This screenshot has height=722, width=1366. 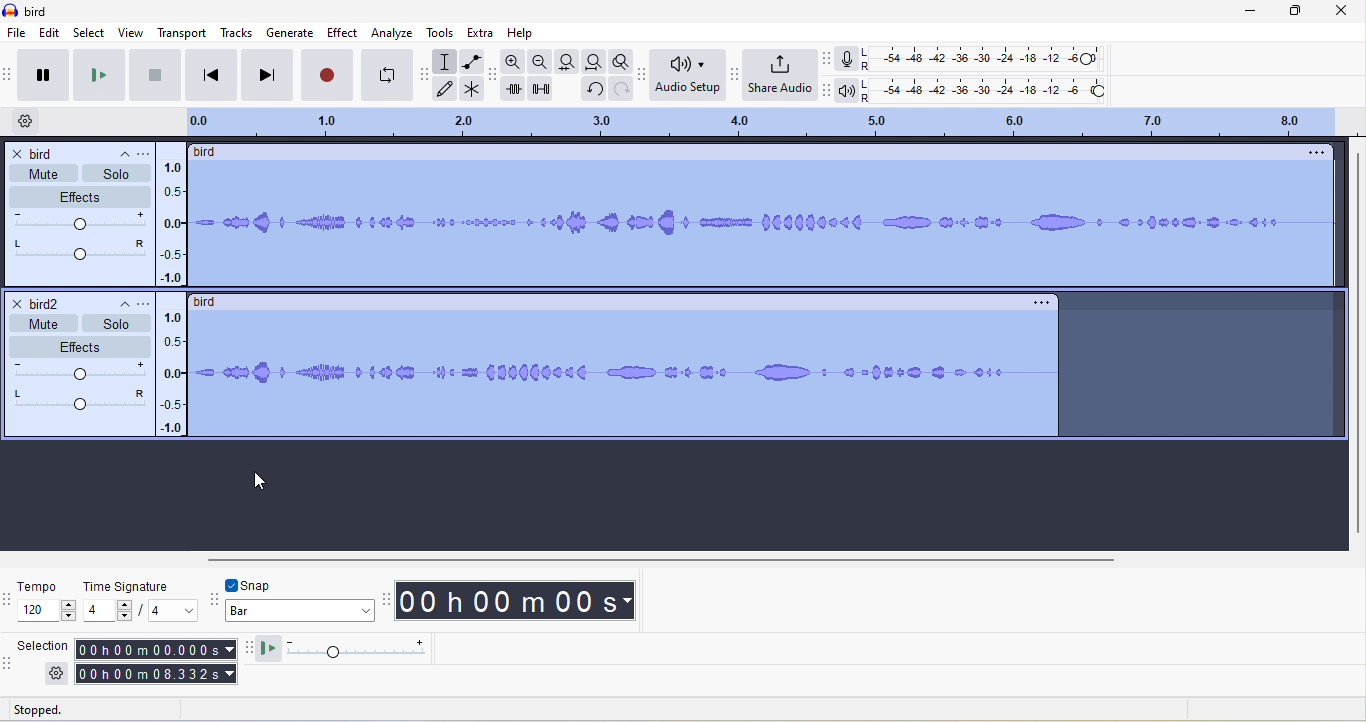 What do you see at coordinates (385, 602) in the screenshot?
I see `audacity time toolbar` at bounding box center [385, 602].